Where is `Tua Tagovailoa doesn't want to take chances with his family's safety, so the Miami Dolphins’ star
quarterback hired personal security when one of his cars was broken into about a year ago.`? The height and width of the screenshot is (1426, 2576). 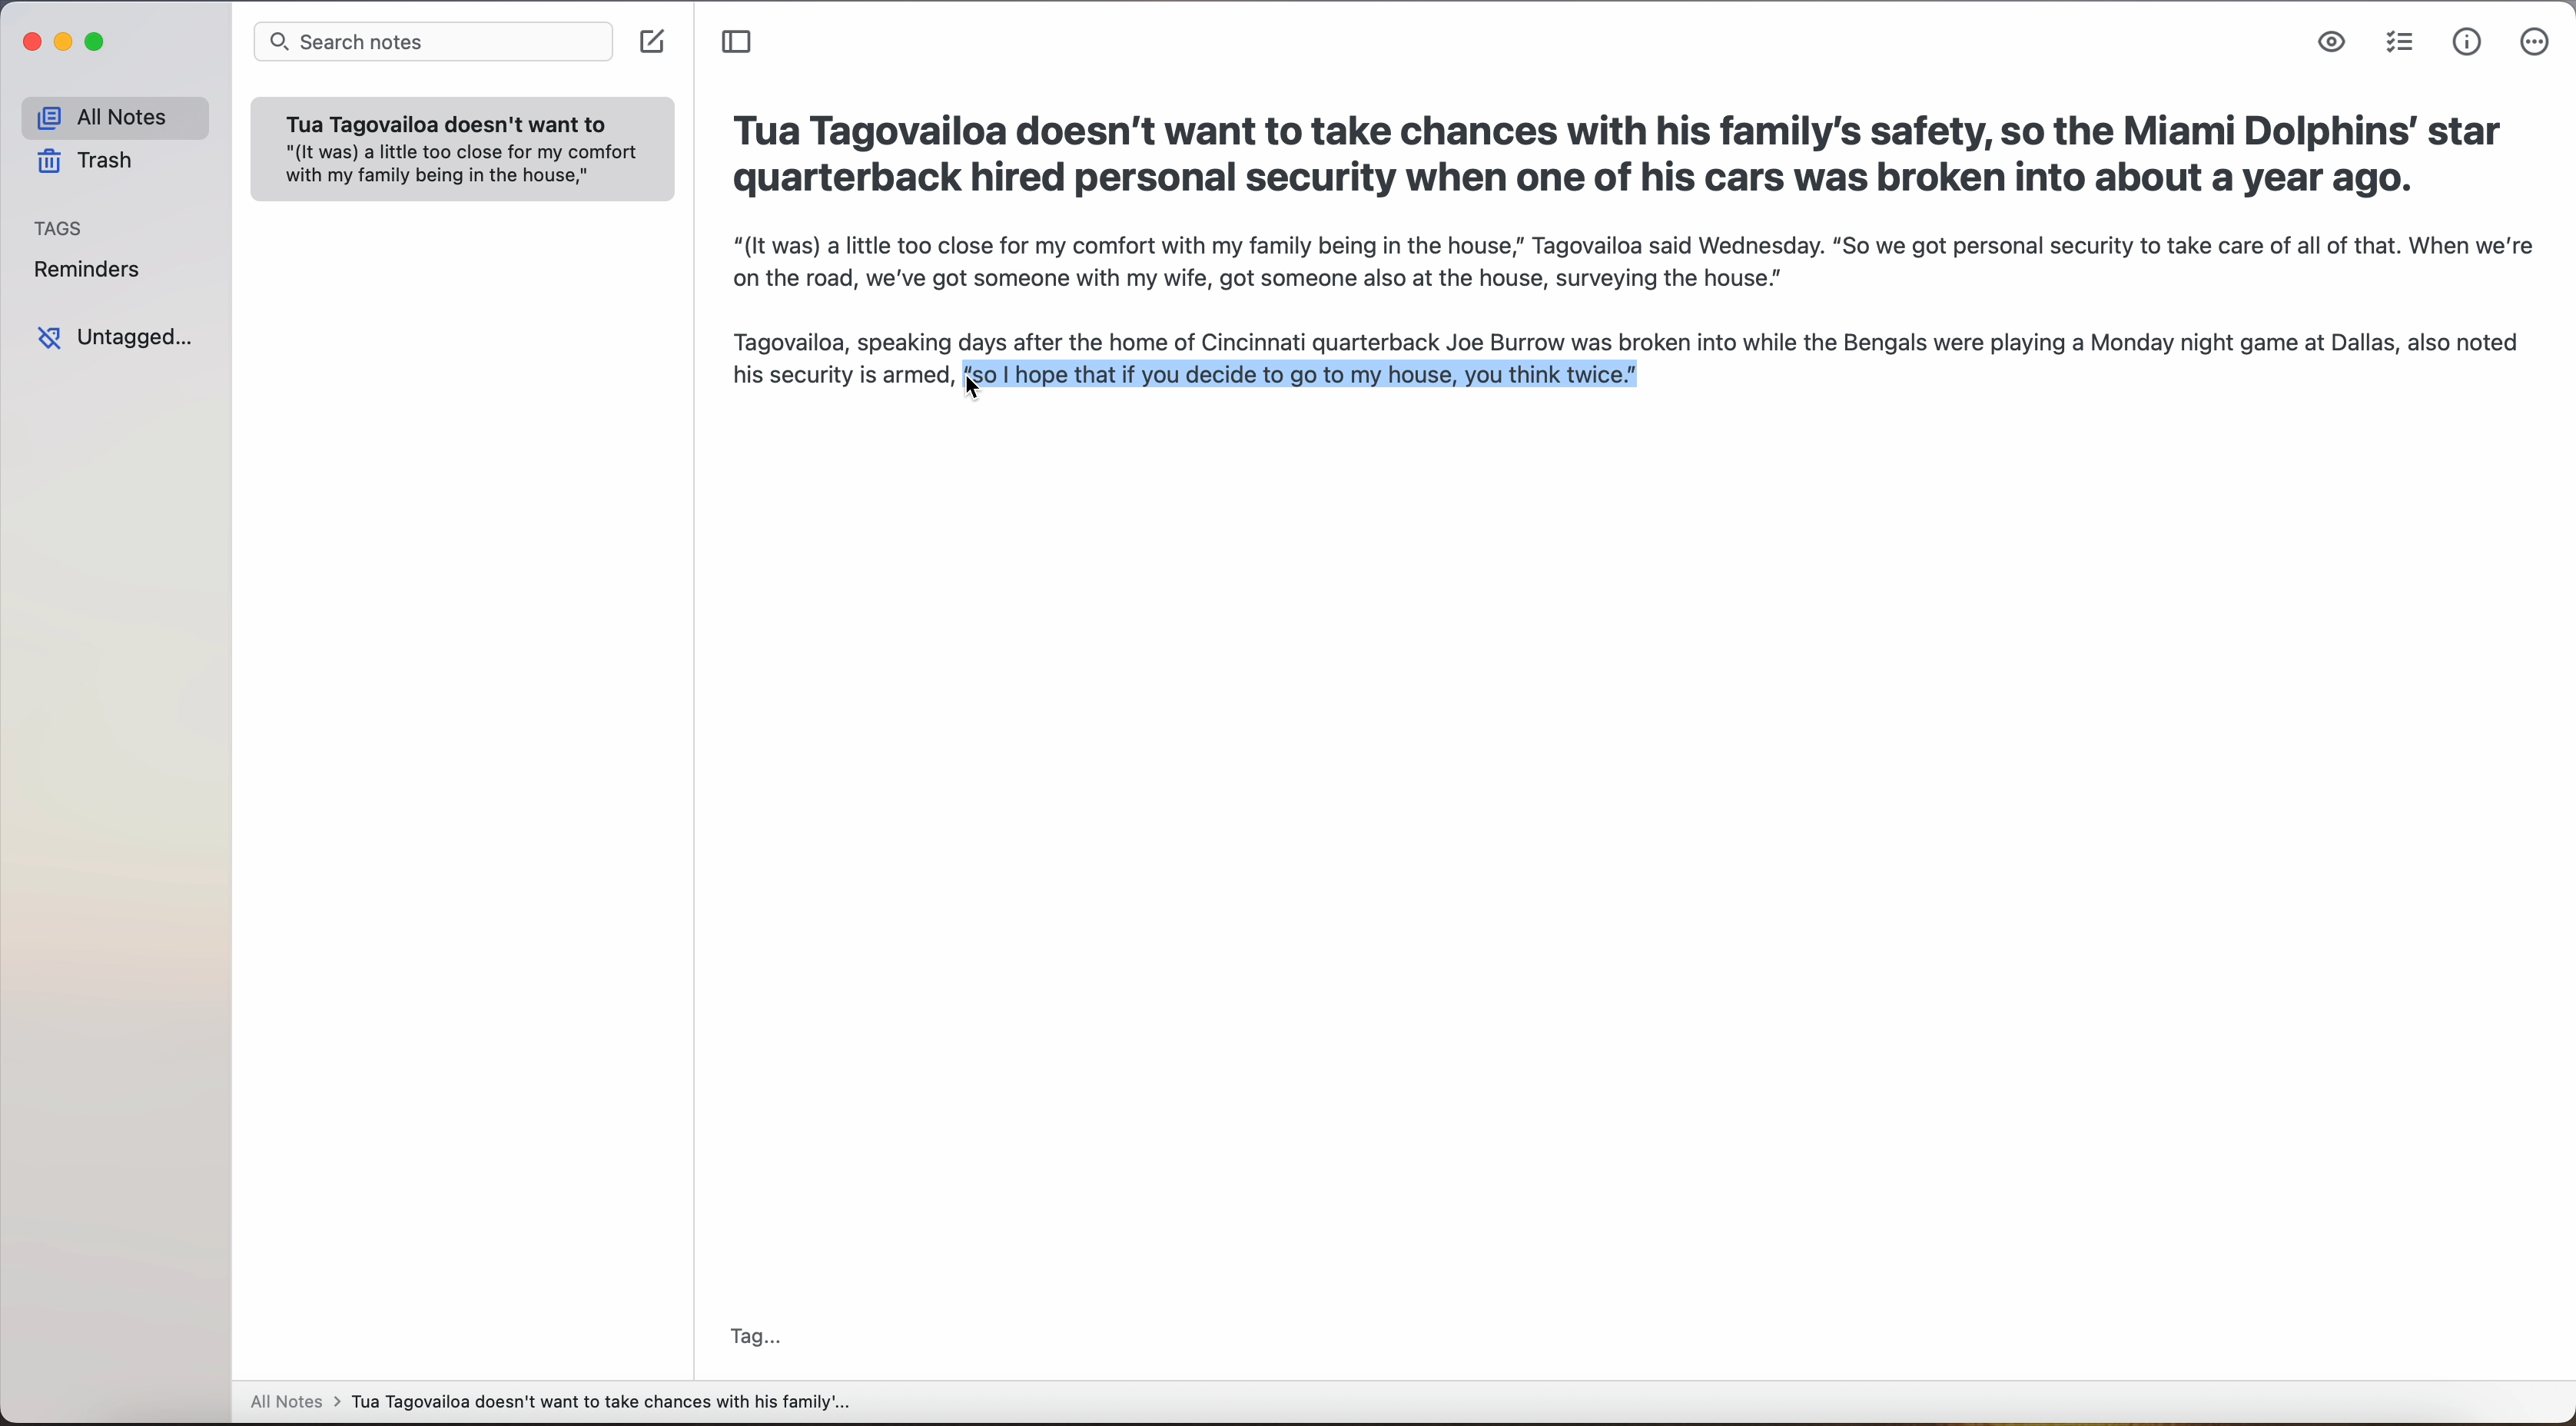
Tua Tagovailoa doesn't want to take chances with his family's safety, so the Miami Dolphins’ star
quarterback hired personal security when one of his cars was broken into about a year ago. is located at coordinates (1621, 152).